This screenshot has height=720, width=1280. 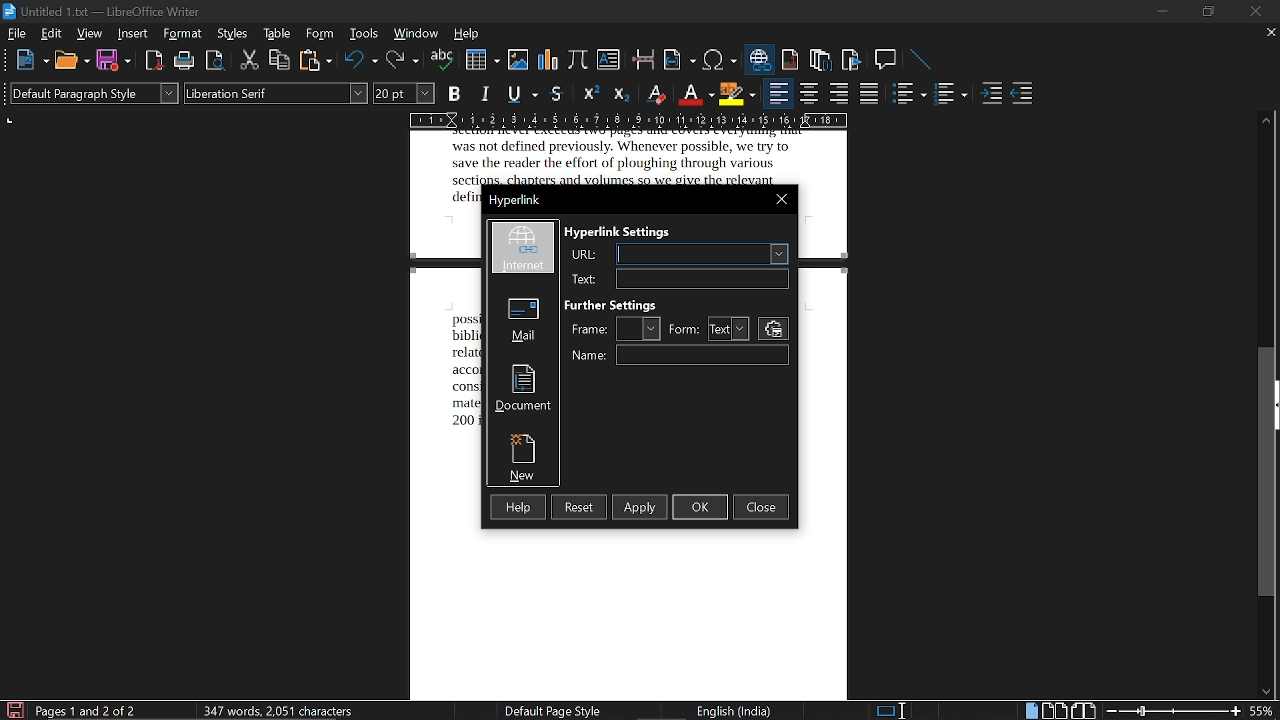 I want to click on align center, so click(x=807, y=95).